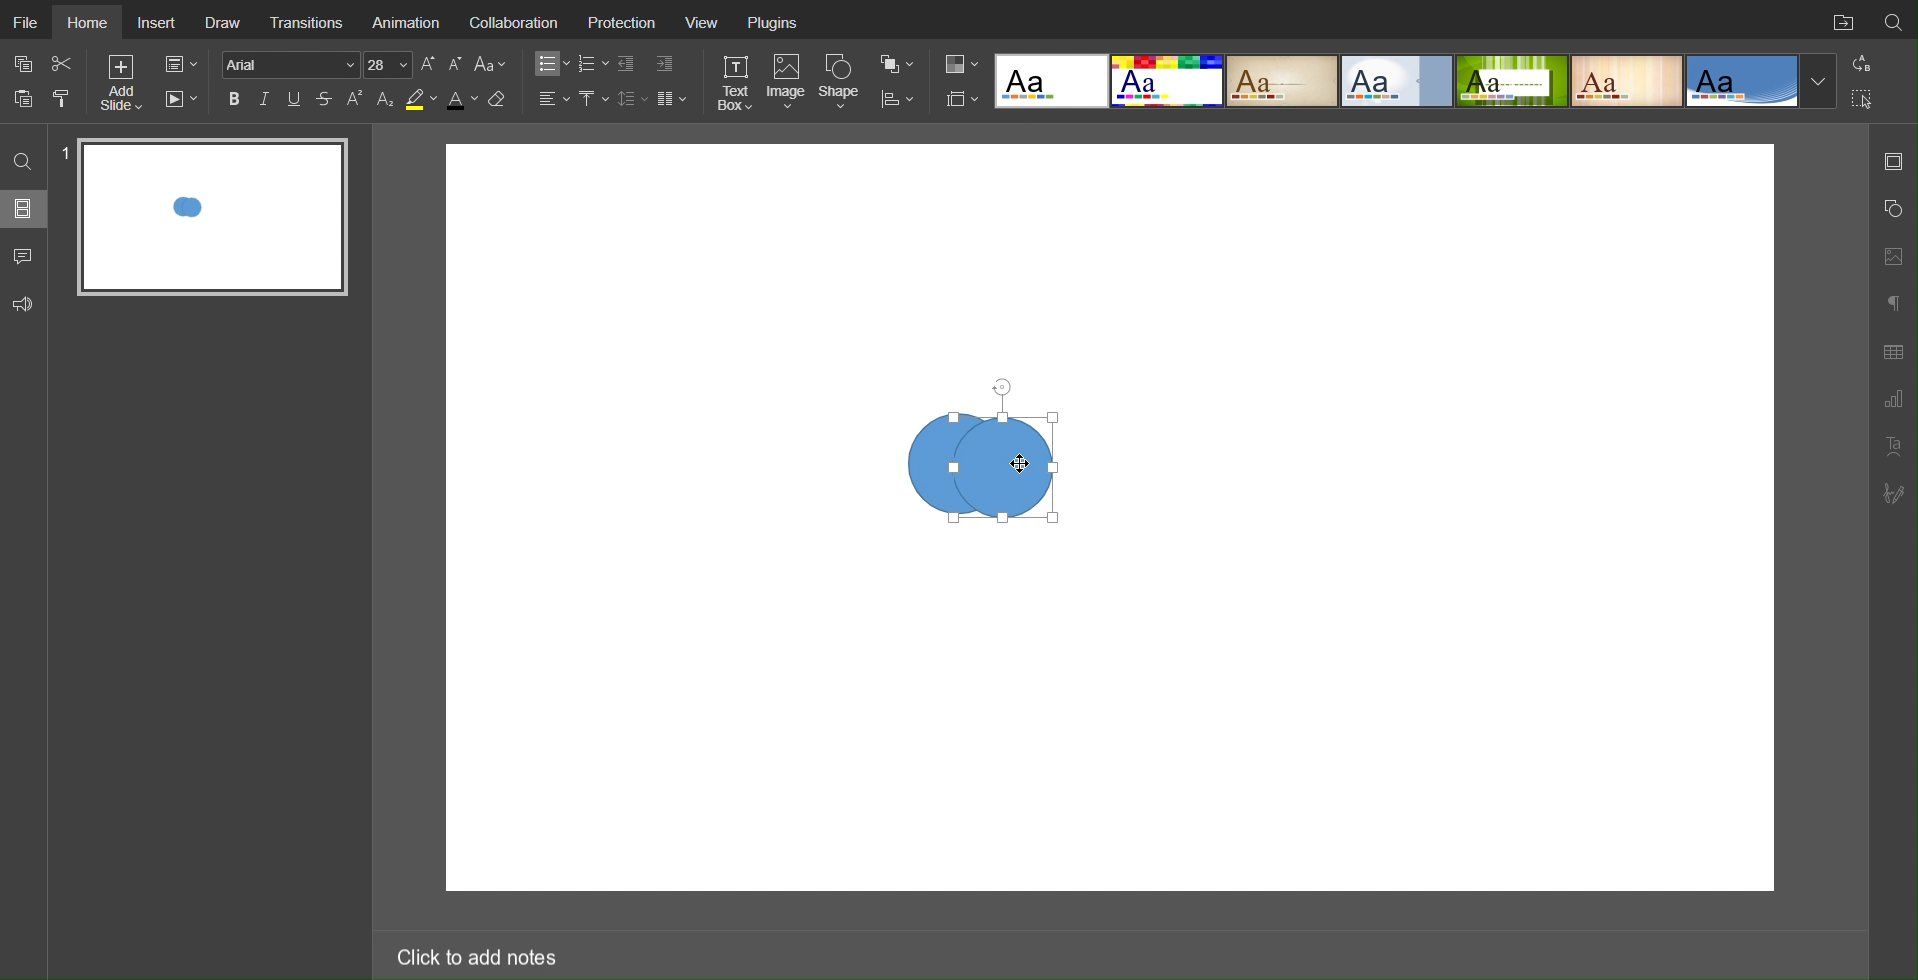  Describe the element at coordinates (26, 98) in the screenshot. I see `paste` at that location.